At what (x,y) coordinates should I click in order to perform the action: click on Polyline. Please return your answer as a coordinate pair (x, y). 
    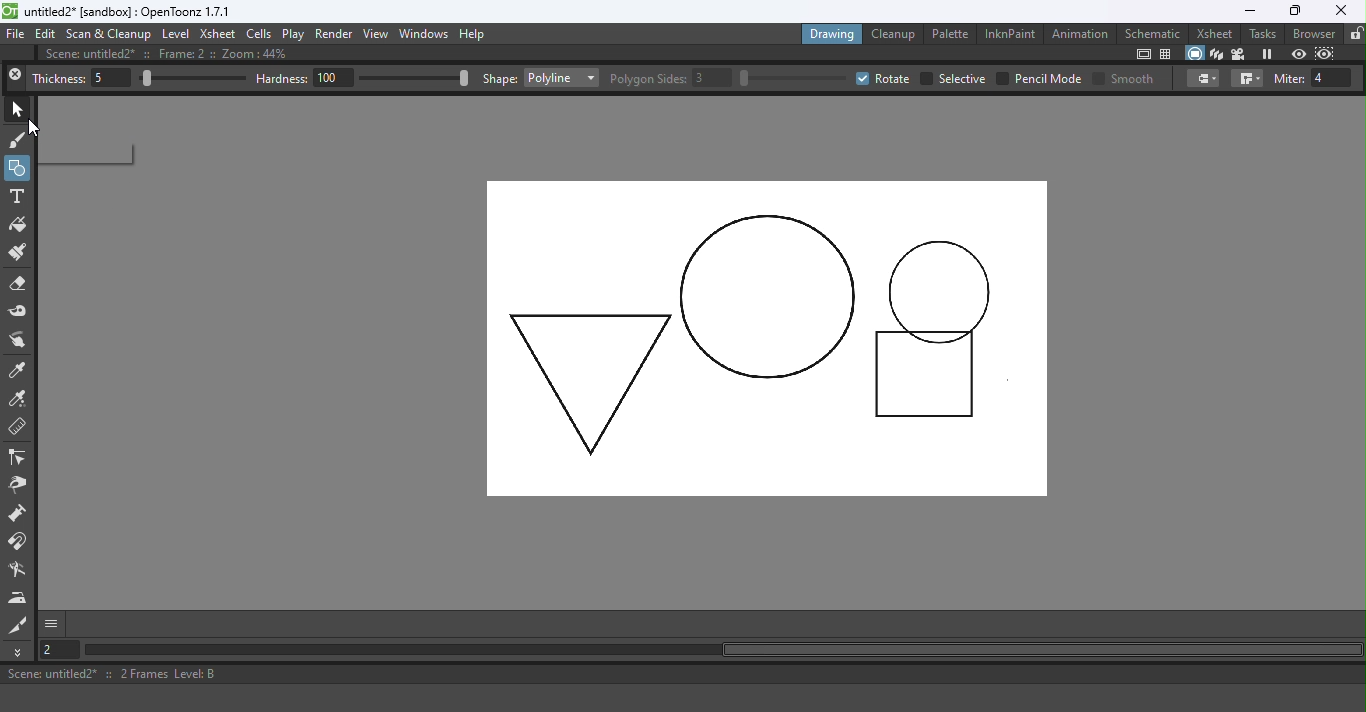
    Looking at the image, I should click on (560, 78).